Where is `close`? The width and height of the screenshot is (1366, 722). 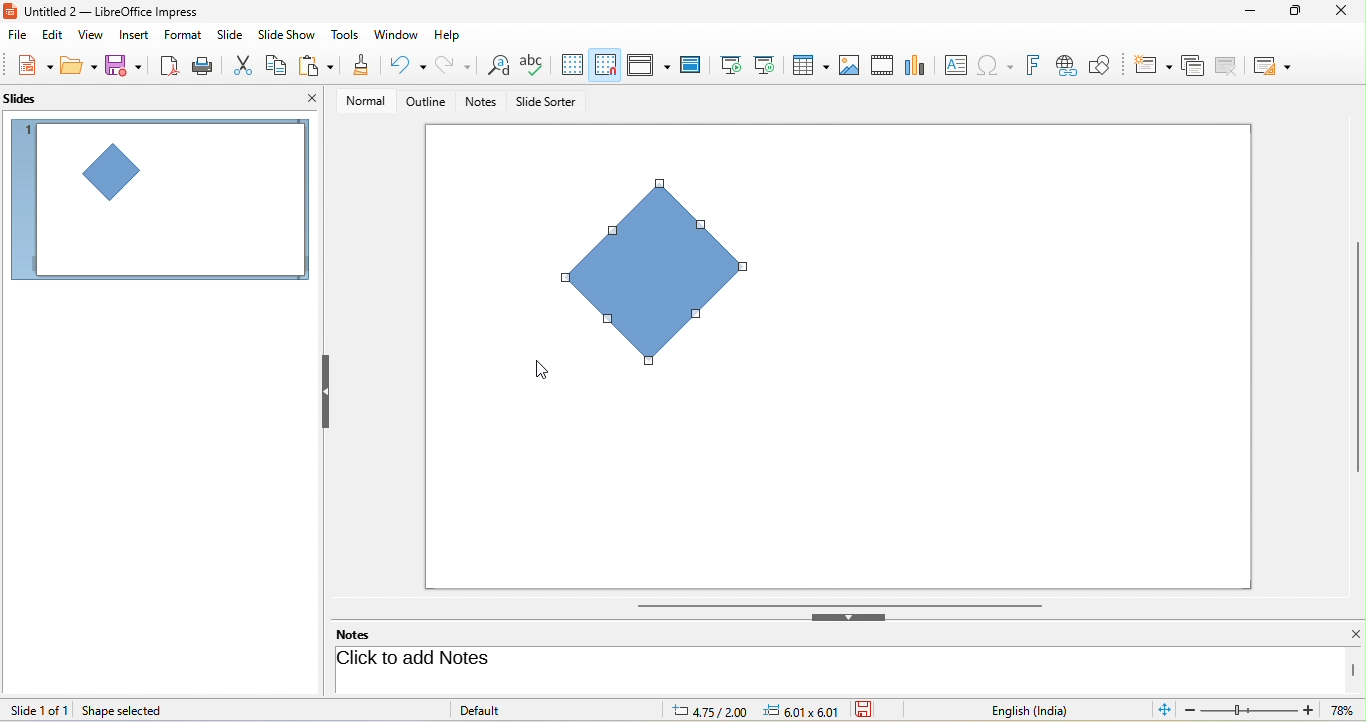 close is located at coordinates (1344, 635).